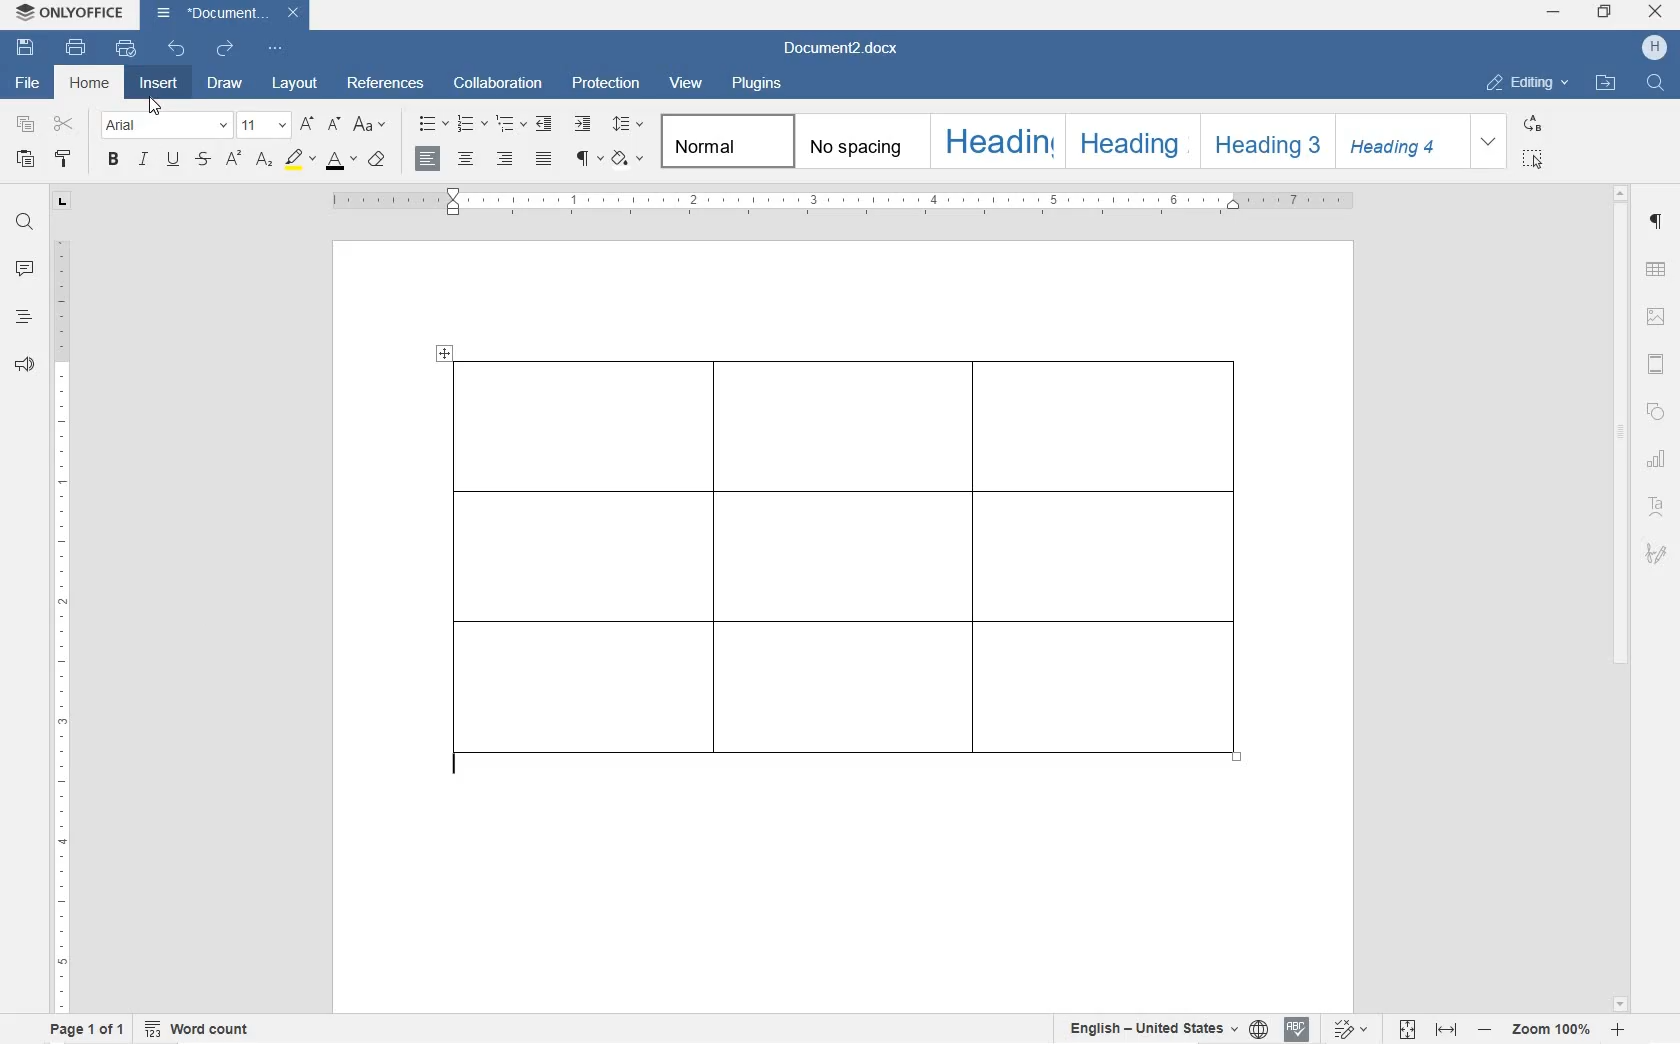  I want to click on Document3.docx, so click(847, 50).